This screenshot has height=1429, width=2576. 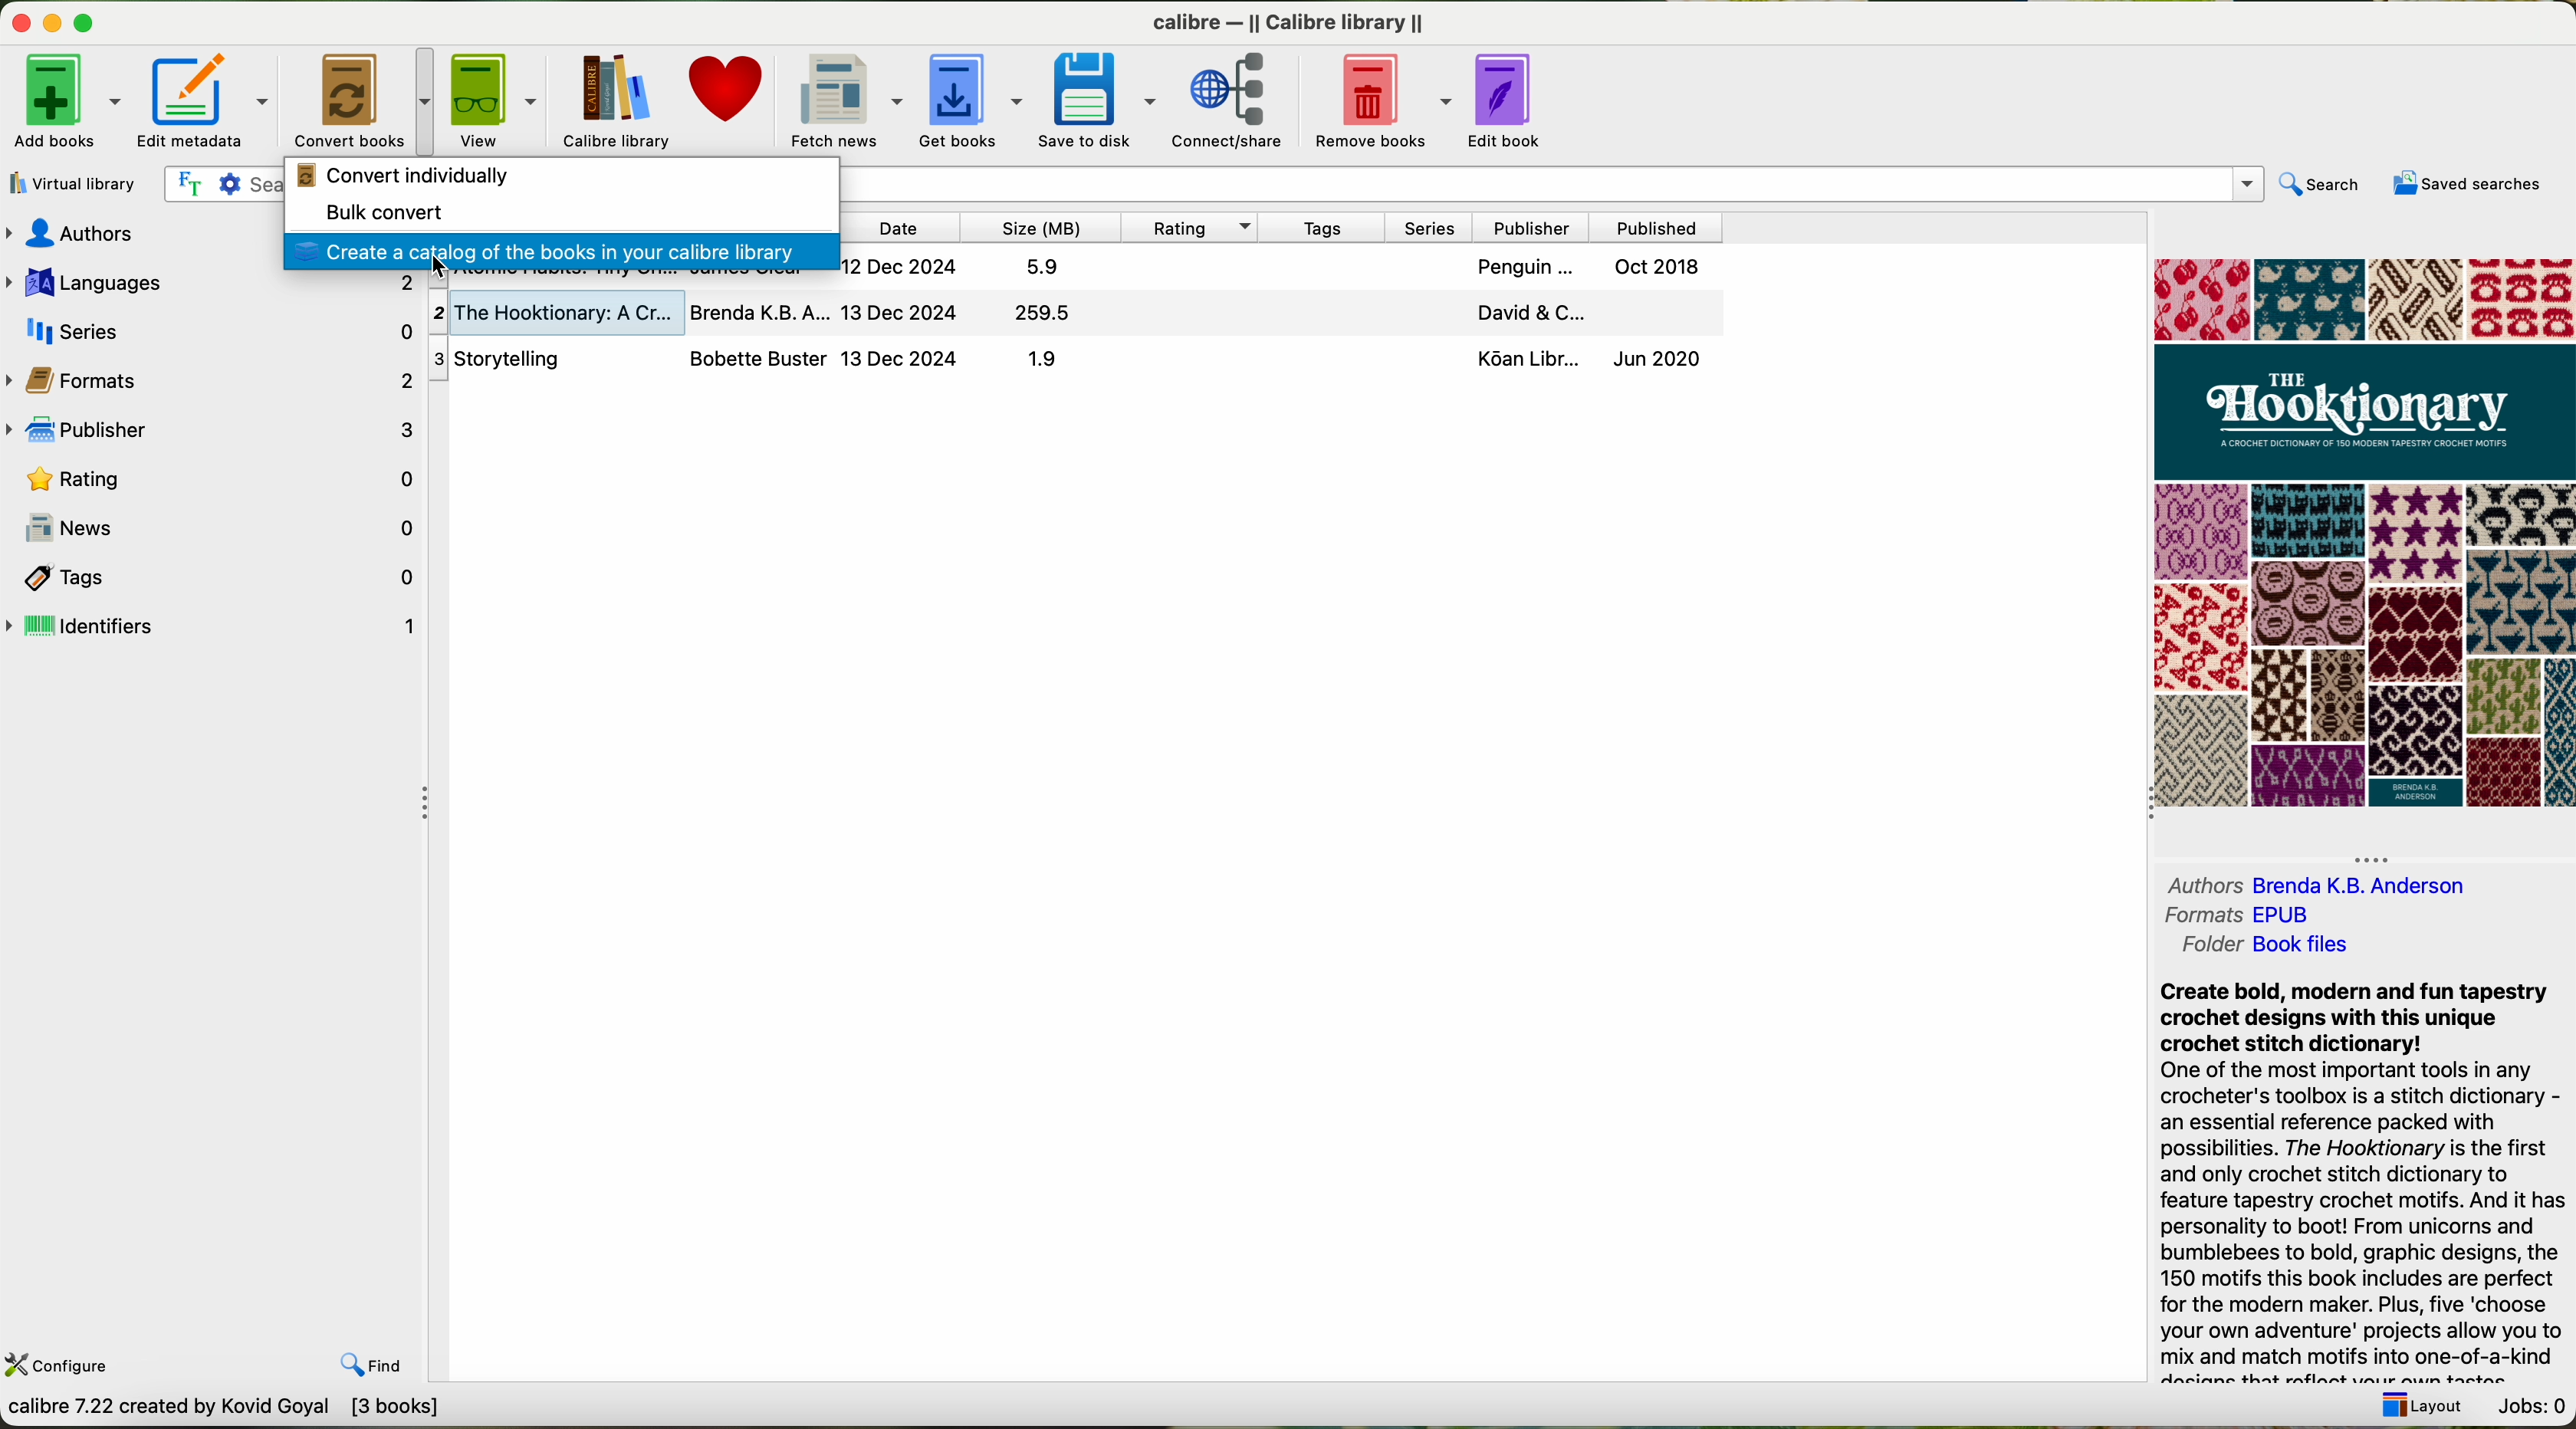 I want to click on rating, so click(x=220, y=479).